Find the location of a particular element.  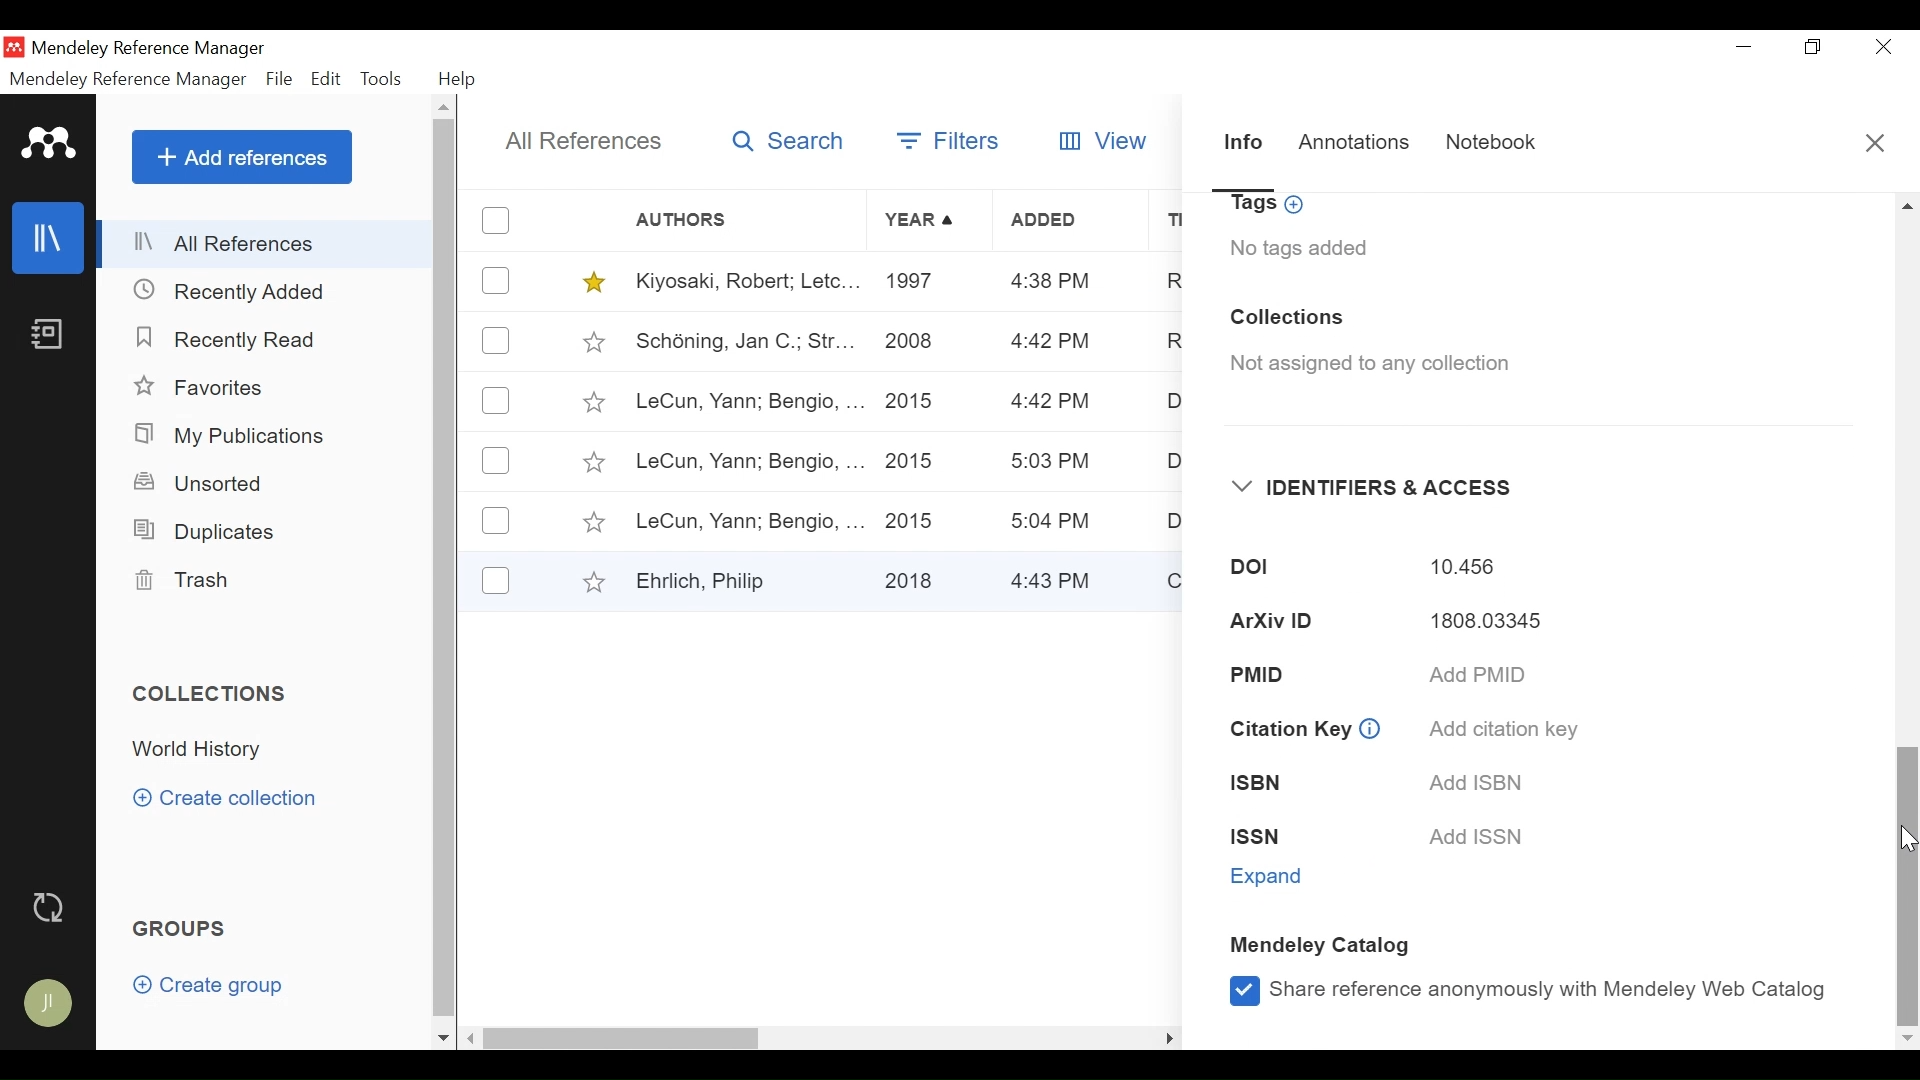

Mendeley Reference Manager is located at coordinates (149, 50).